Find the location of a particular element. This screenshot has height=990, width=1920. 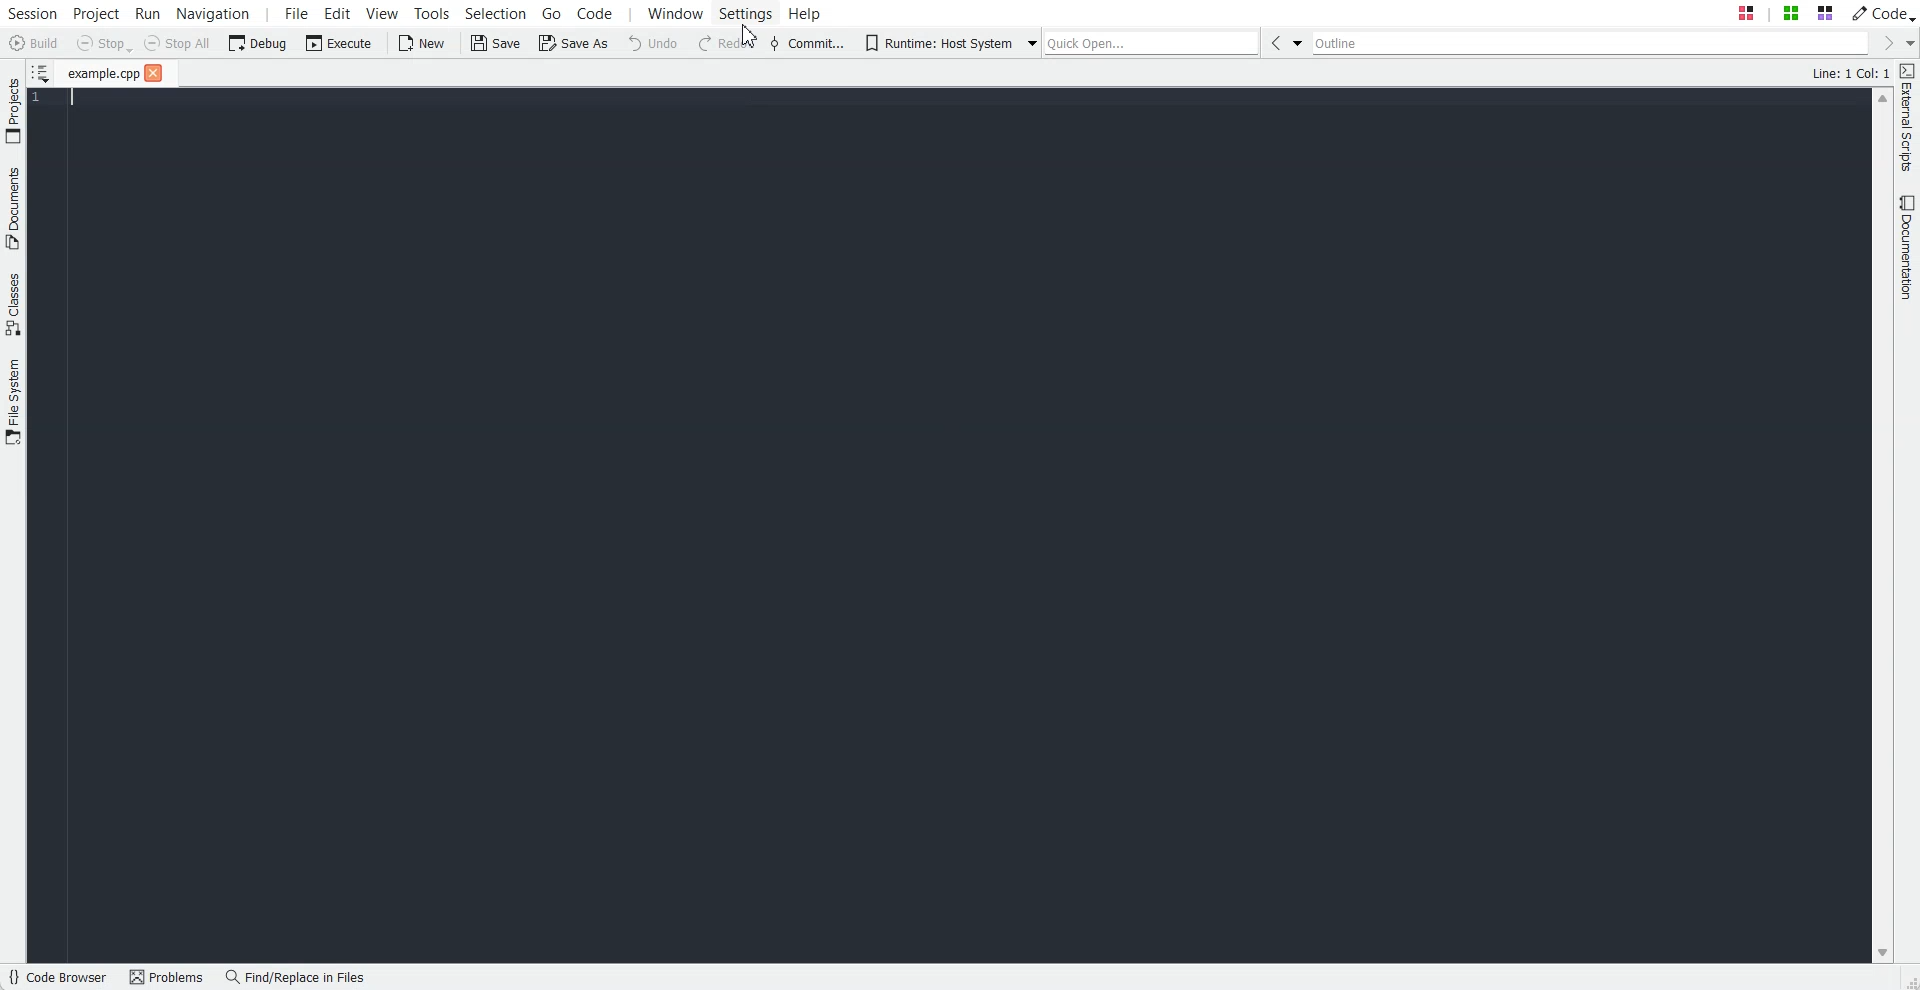

Scroll down is located at coordinates (1882, 954).